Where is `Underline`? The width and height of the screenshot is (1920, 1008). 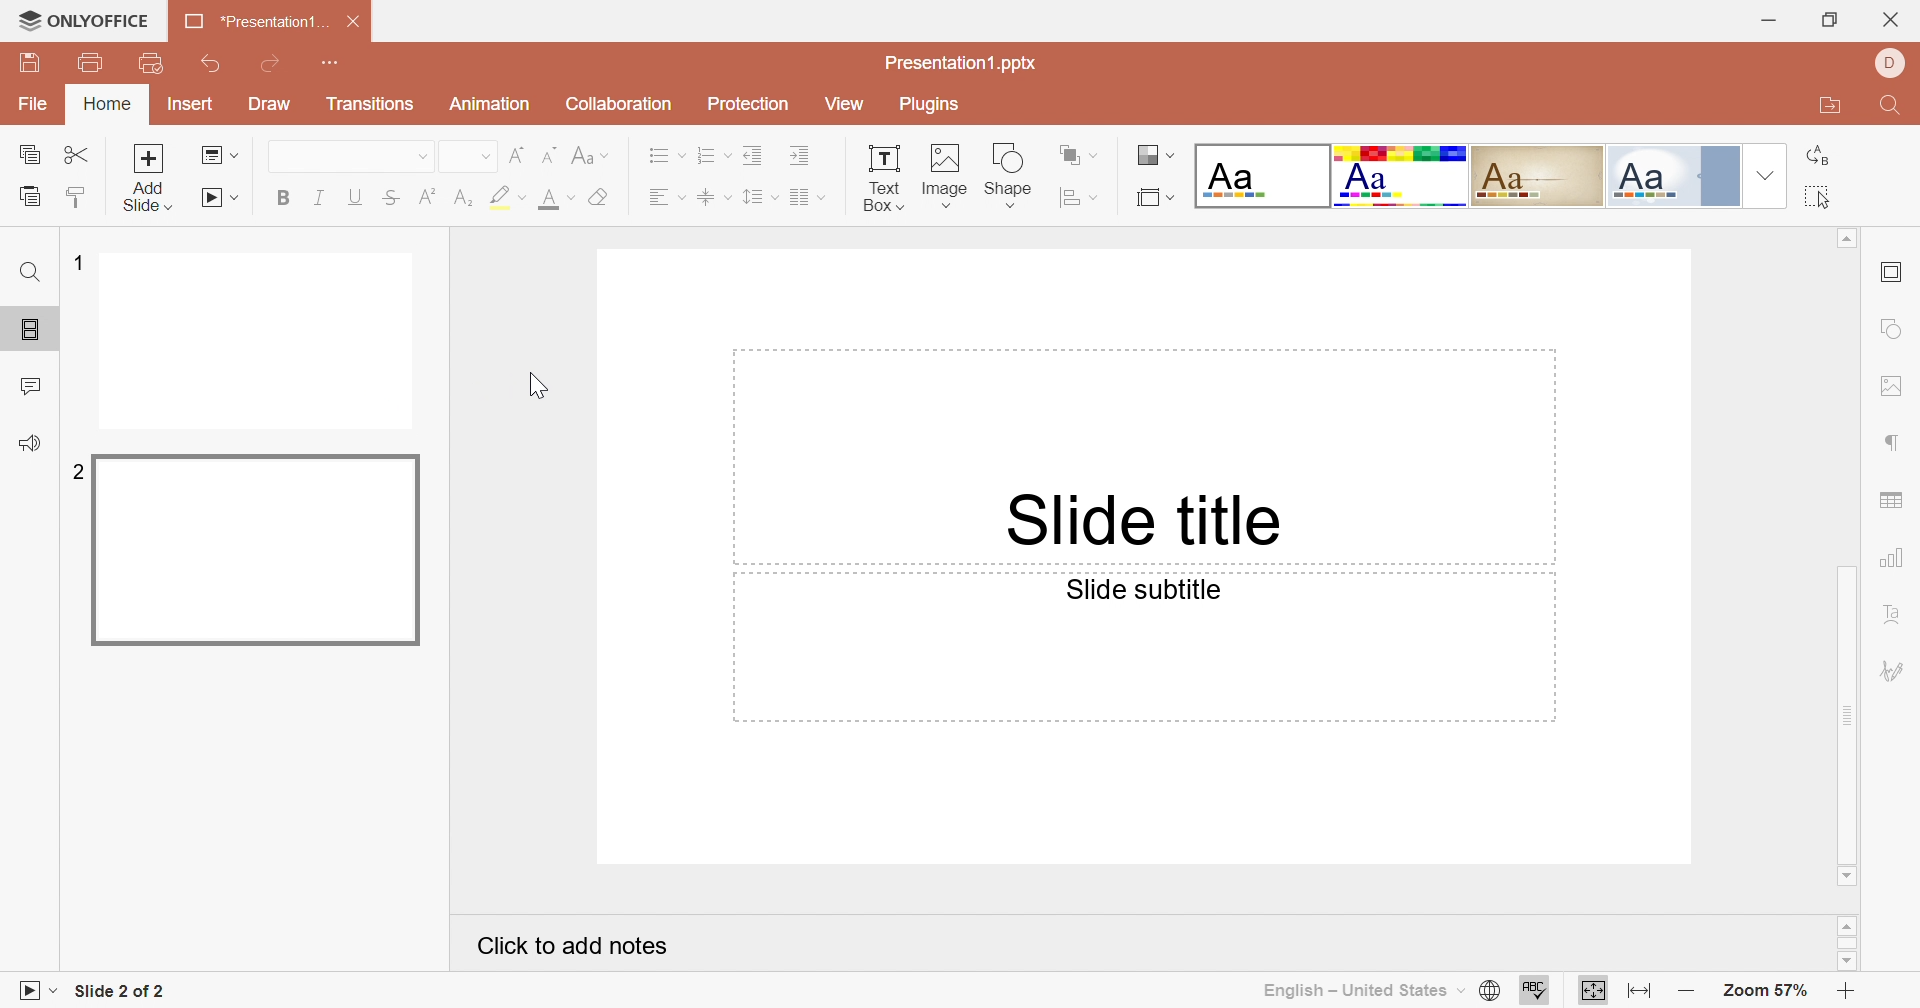
Underline is located at coordinates (357, 197).